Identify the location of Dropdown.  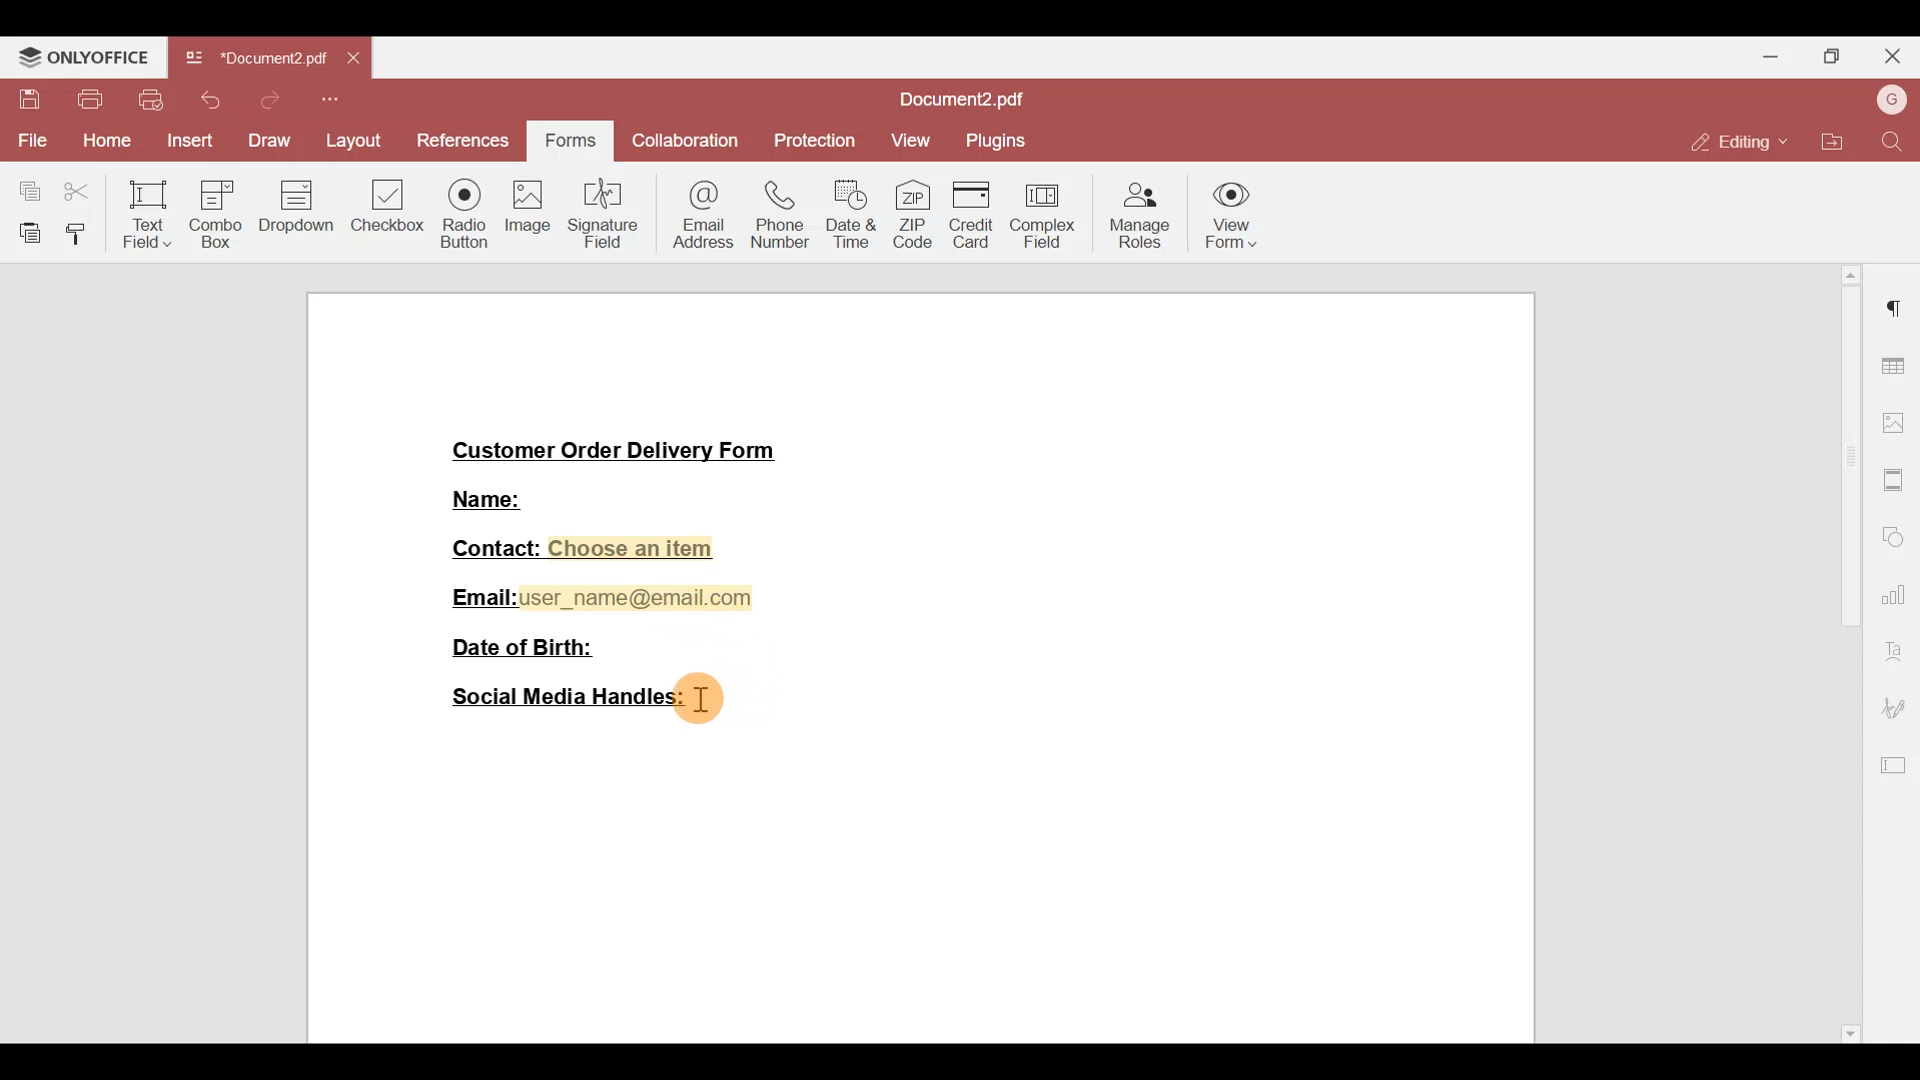
(299, 208).